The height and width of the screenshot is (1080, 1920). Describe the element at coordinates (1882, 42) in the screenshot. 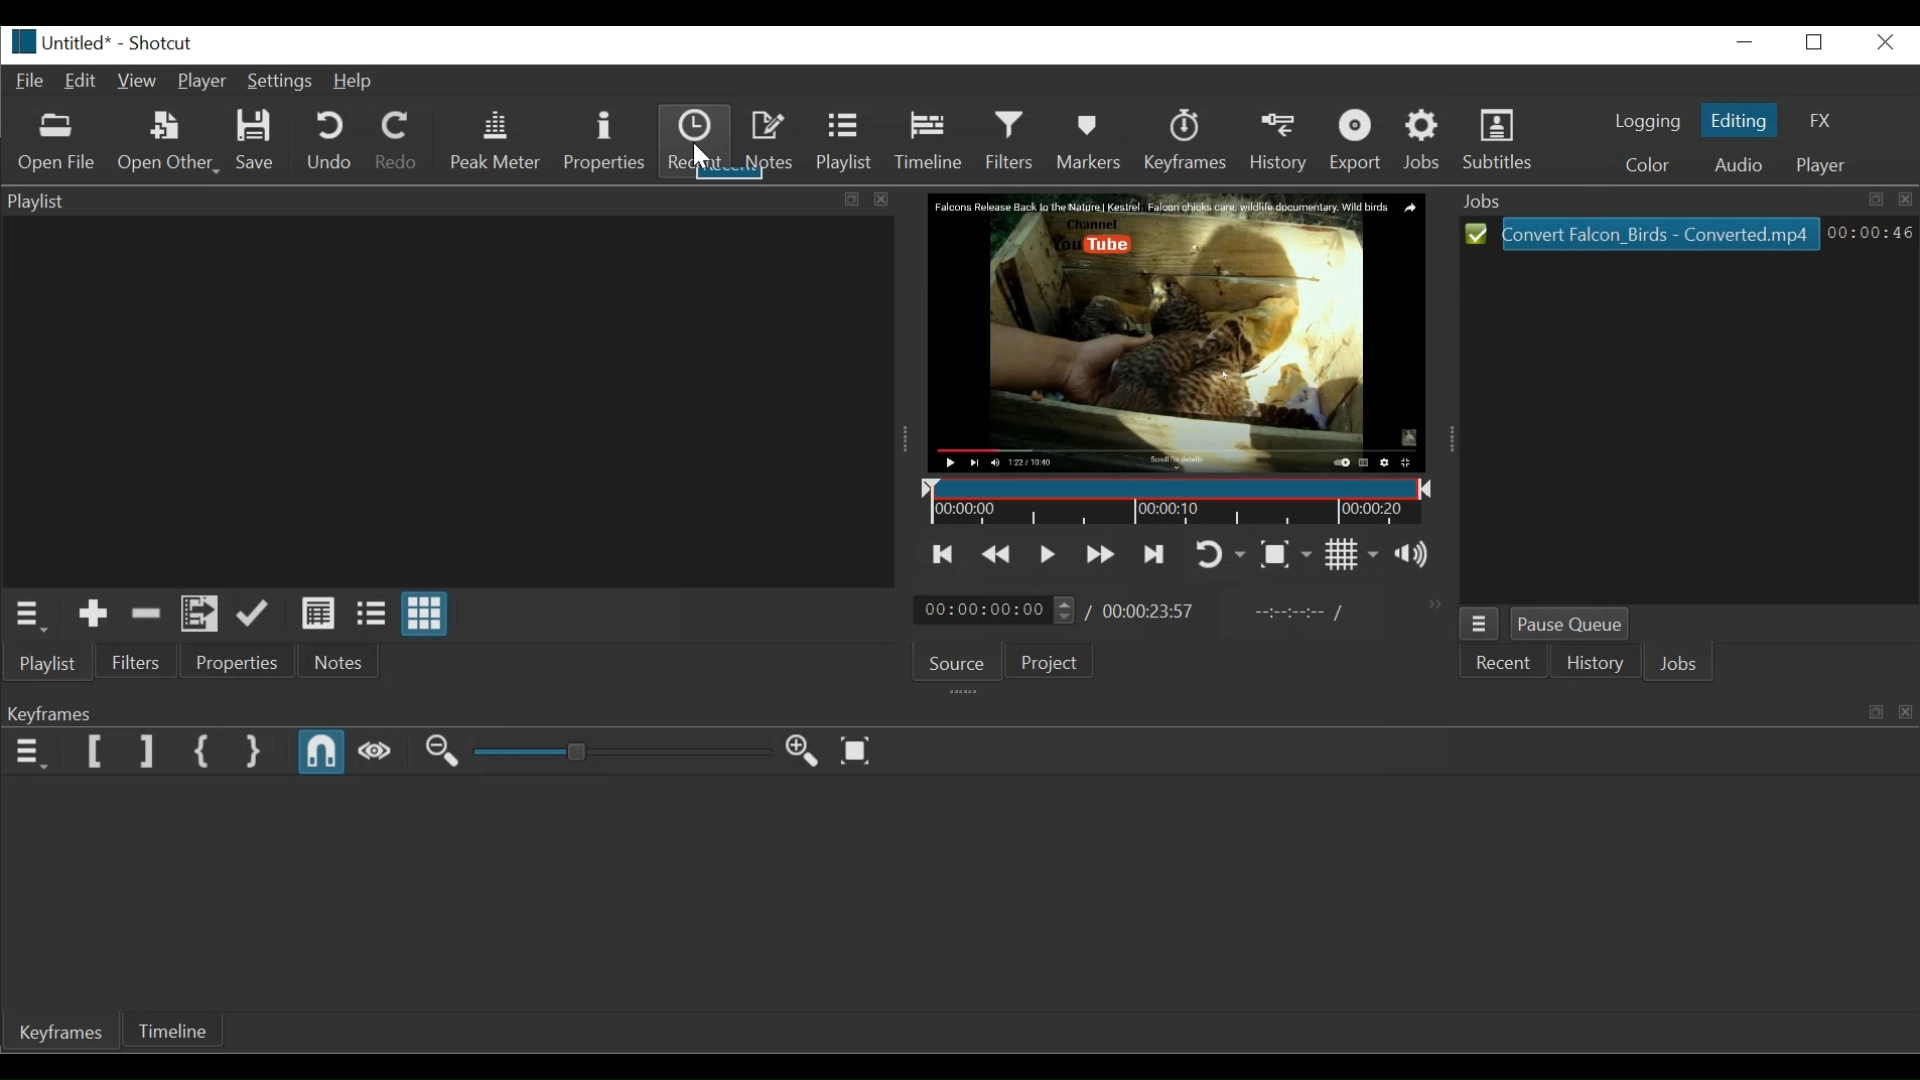

I see `Close` at that location.